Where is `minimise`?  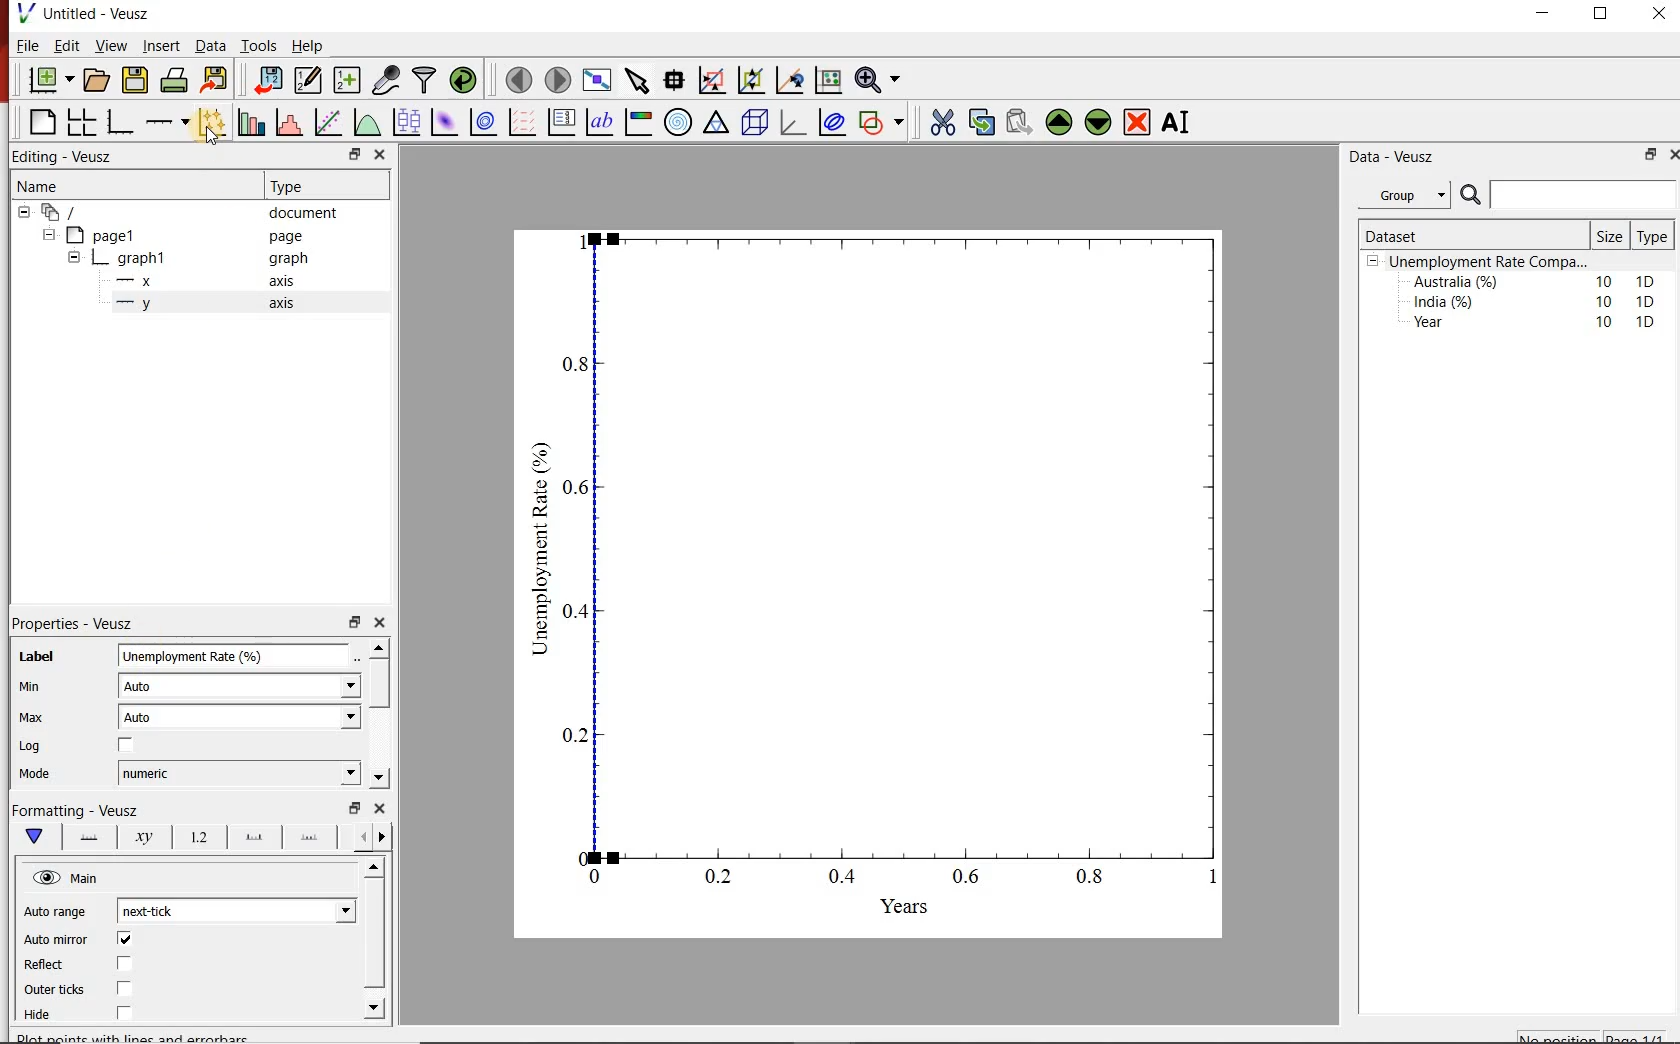 minimise is located at coordinates (1548, 18).